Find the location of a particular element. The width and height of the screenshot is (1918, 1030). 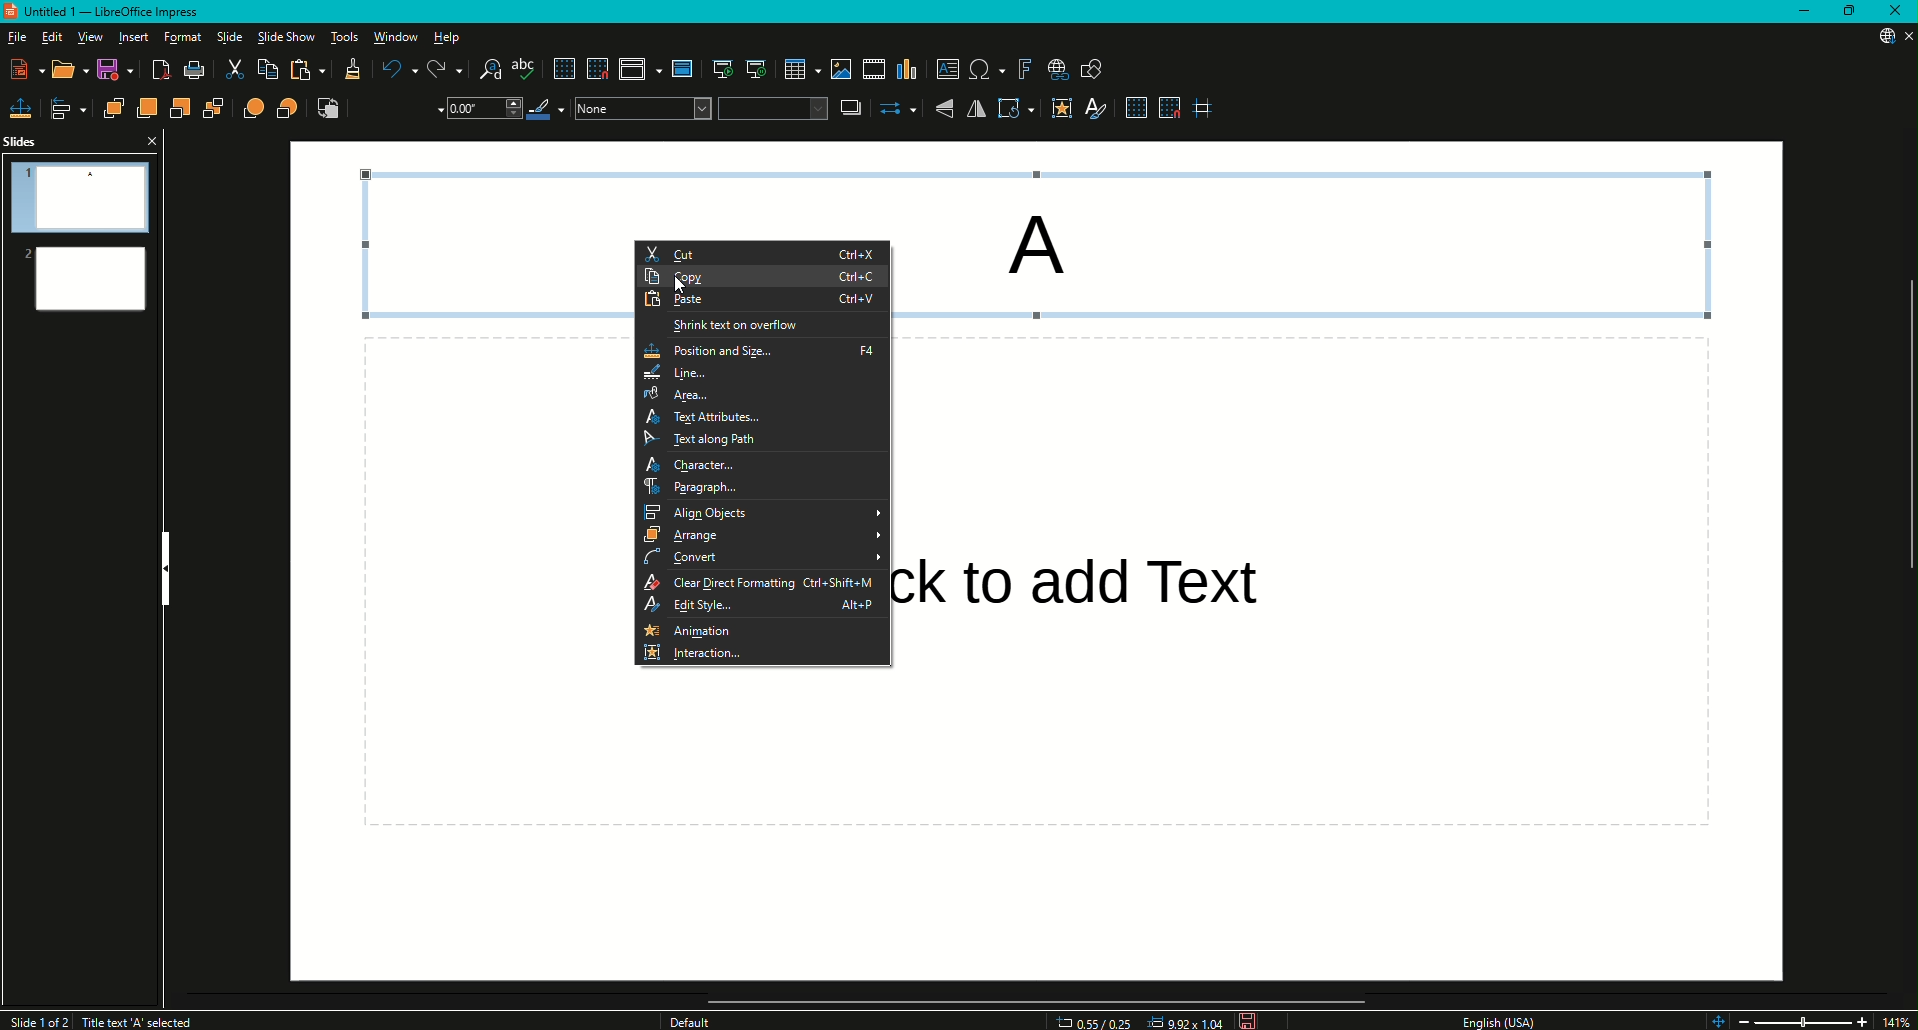

Paste is located at coordinates (765, 302).